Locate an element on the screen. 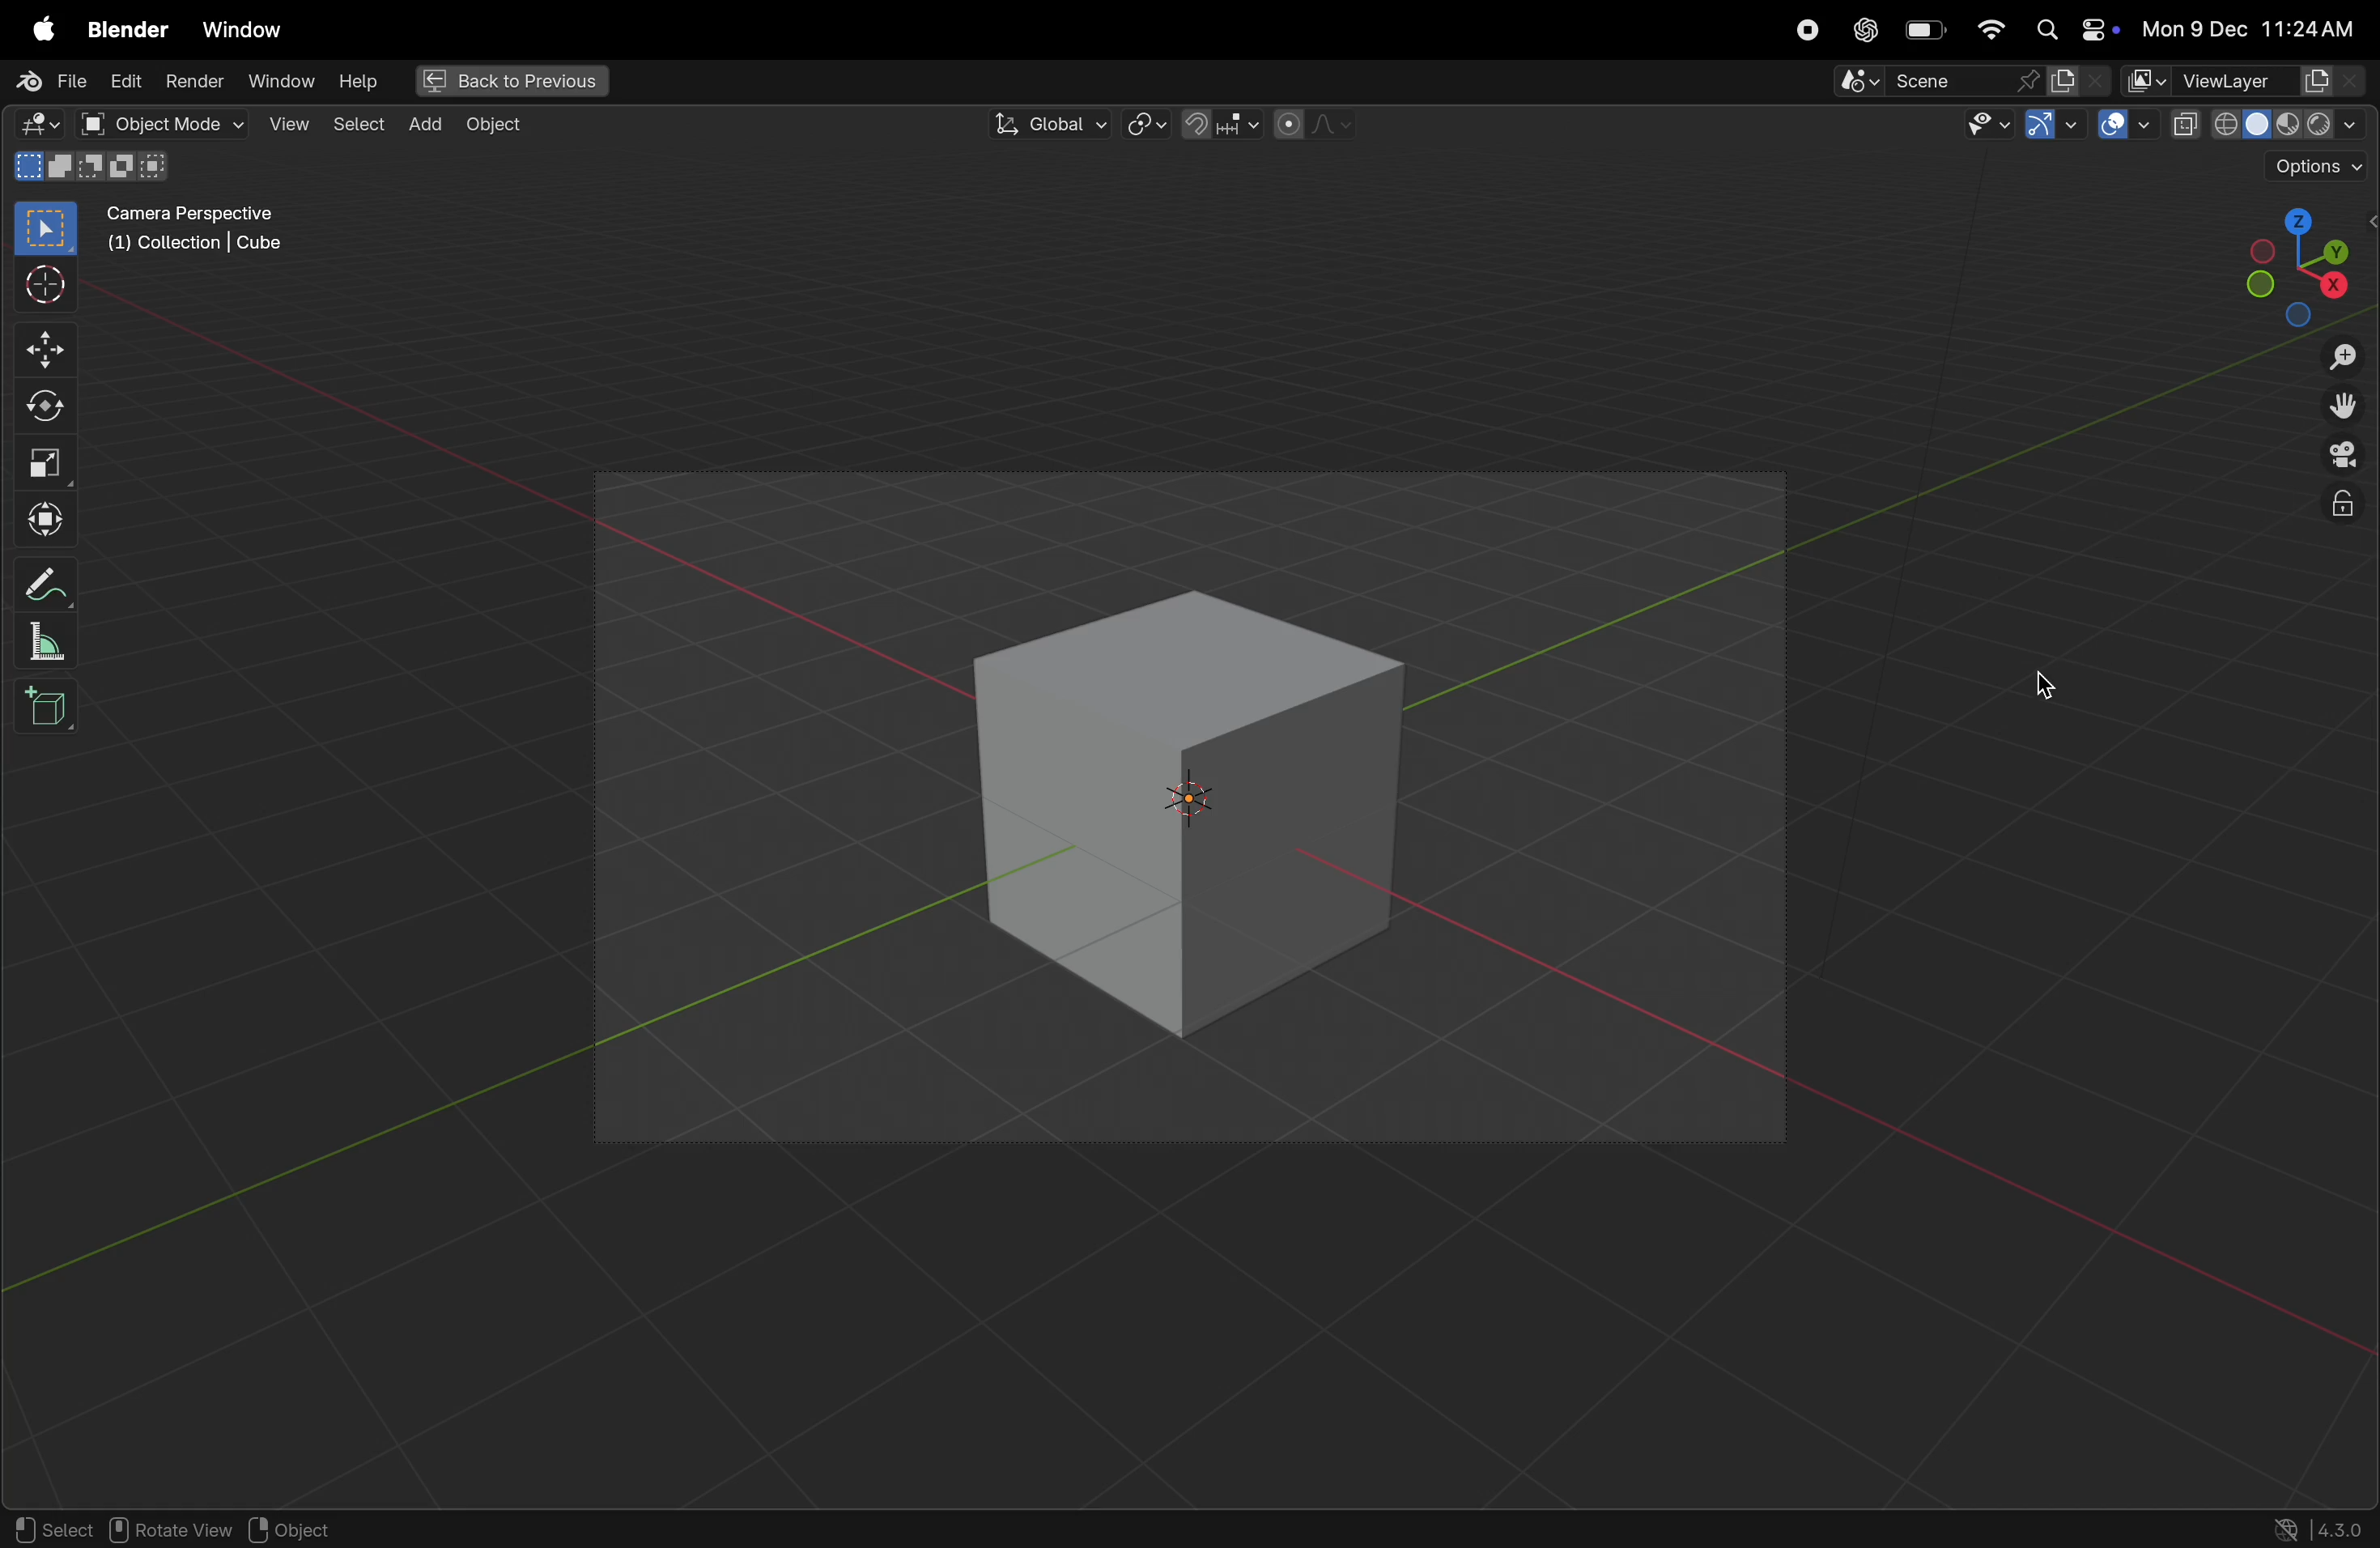 The width and height of the screenshot is (2380, 1548). editor type is located at coordinates (39, 125).